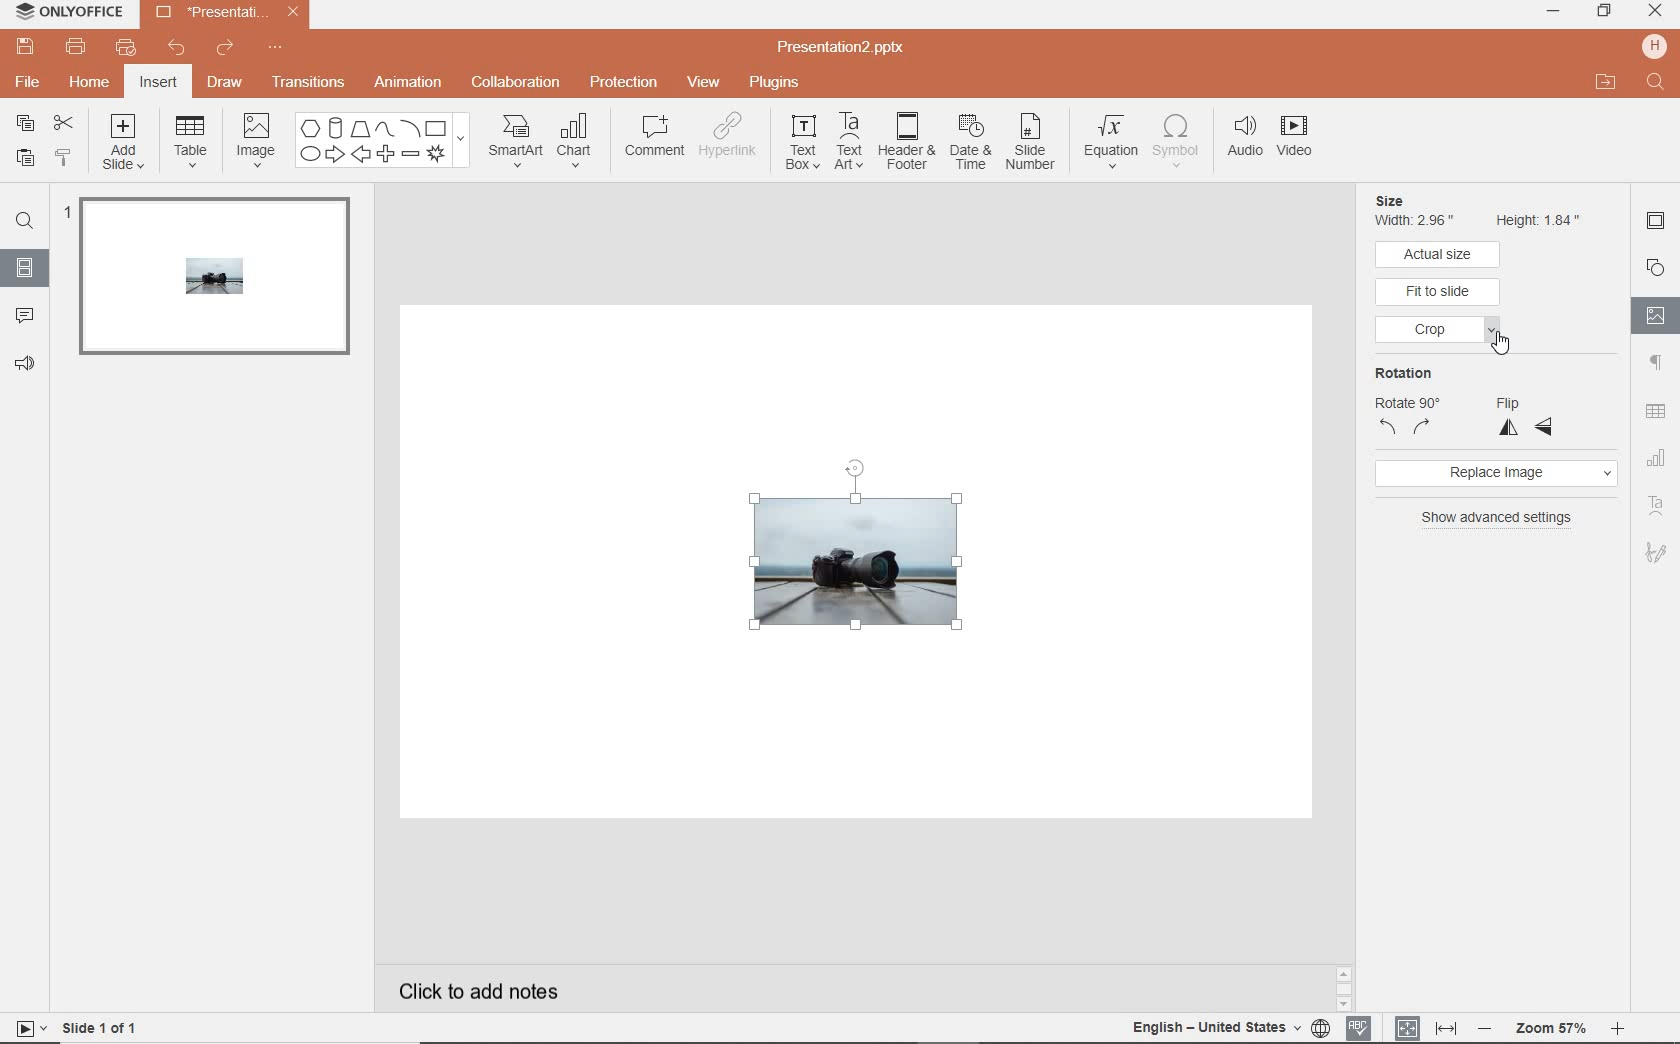 This screenshot has width=1680, height=1044. What do you see at coordinates (255, 139) in the screenshot?
I see `image` at bounding box center [255, 139].